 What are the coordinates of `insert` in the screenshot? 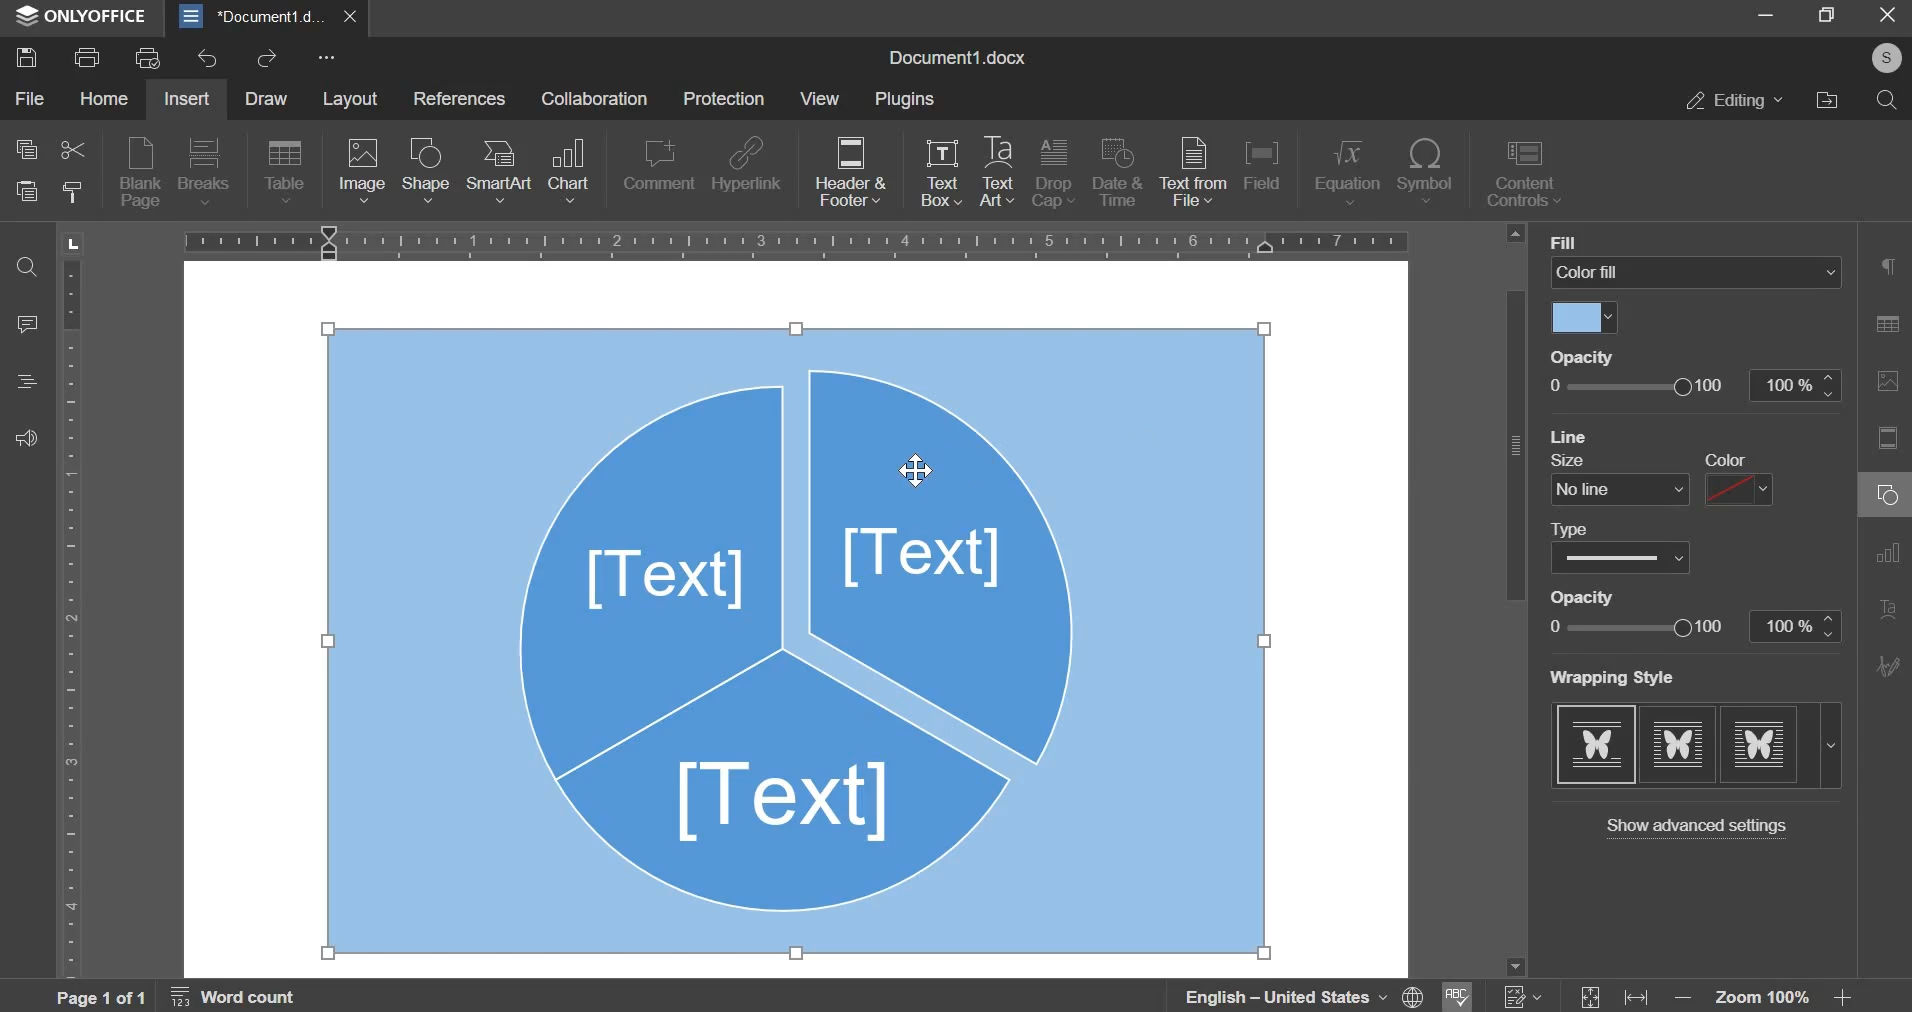 It's located at (187, 100).